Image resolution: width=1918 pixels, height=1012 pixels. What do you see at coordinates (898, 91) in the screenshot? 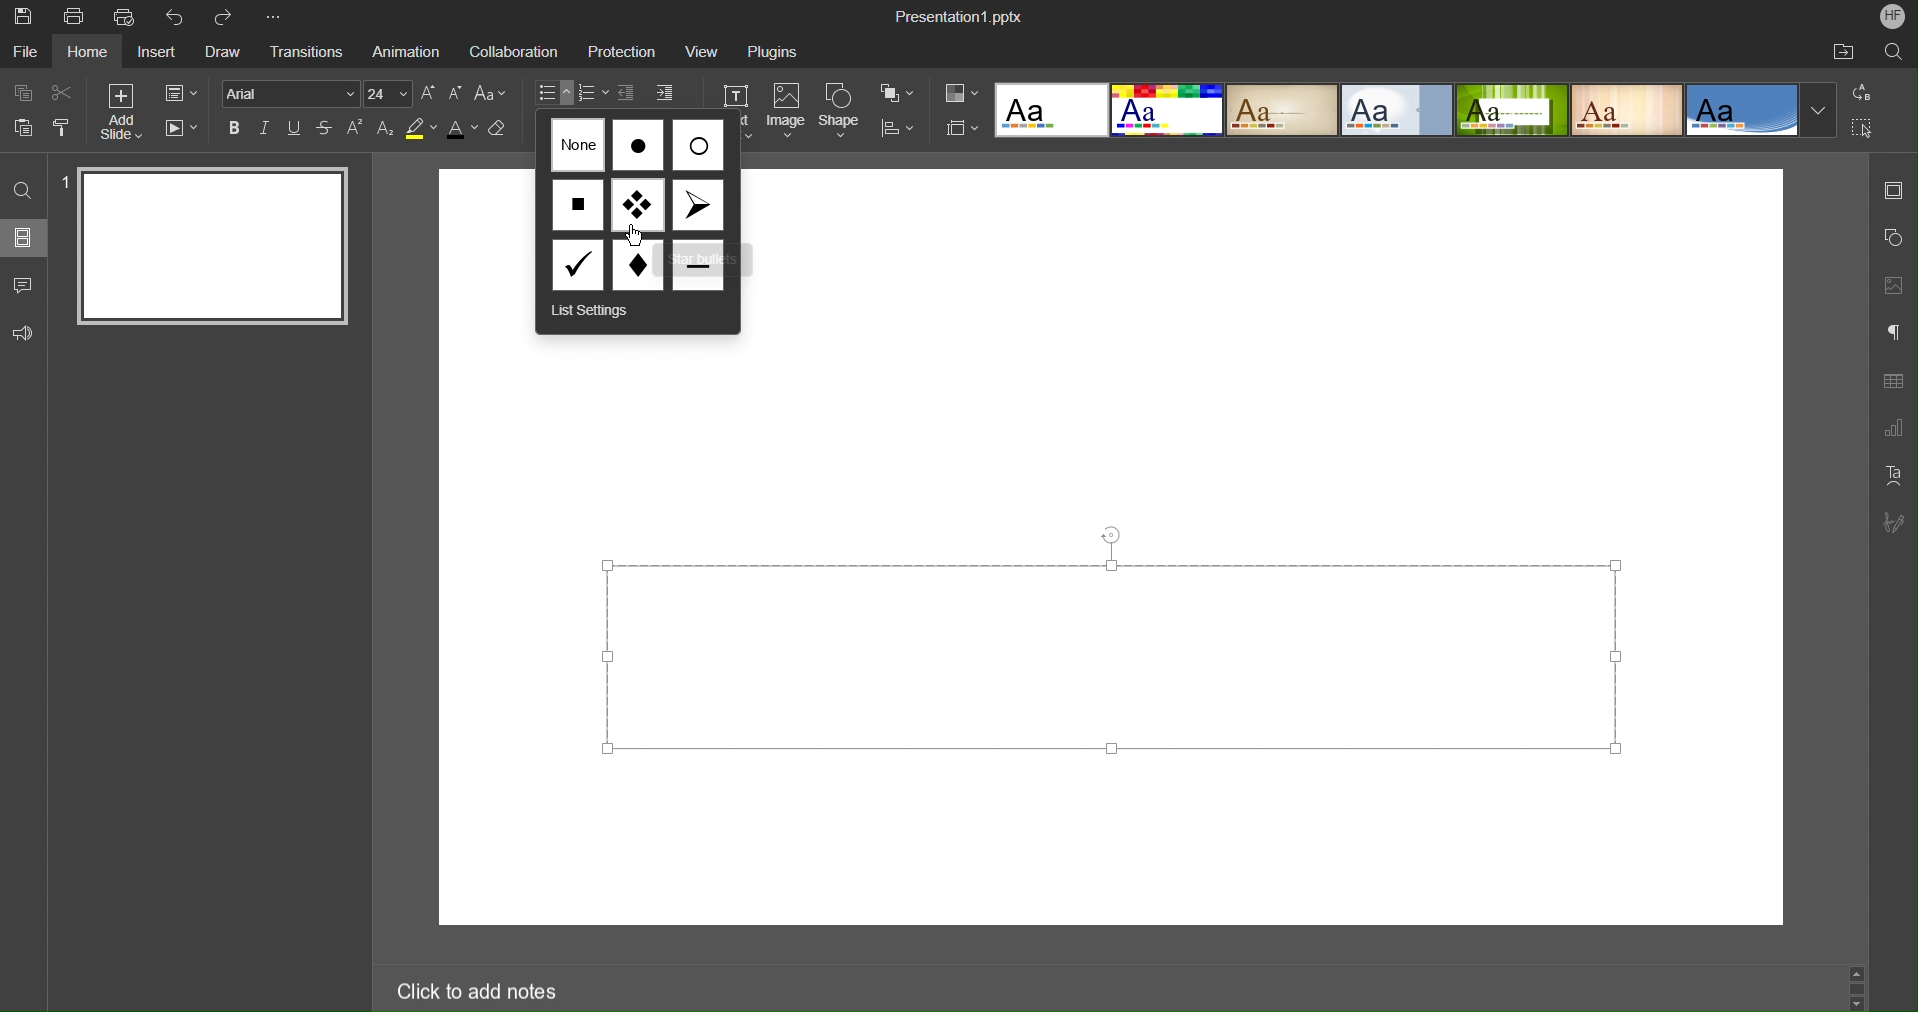
I see `Arrange` at bounding box center [898, 91].